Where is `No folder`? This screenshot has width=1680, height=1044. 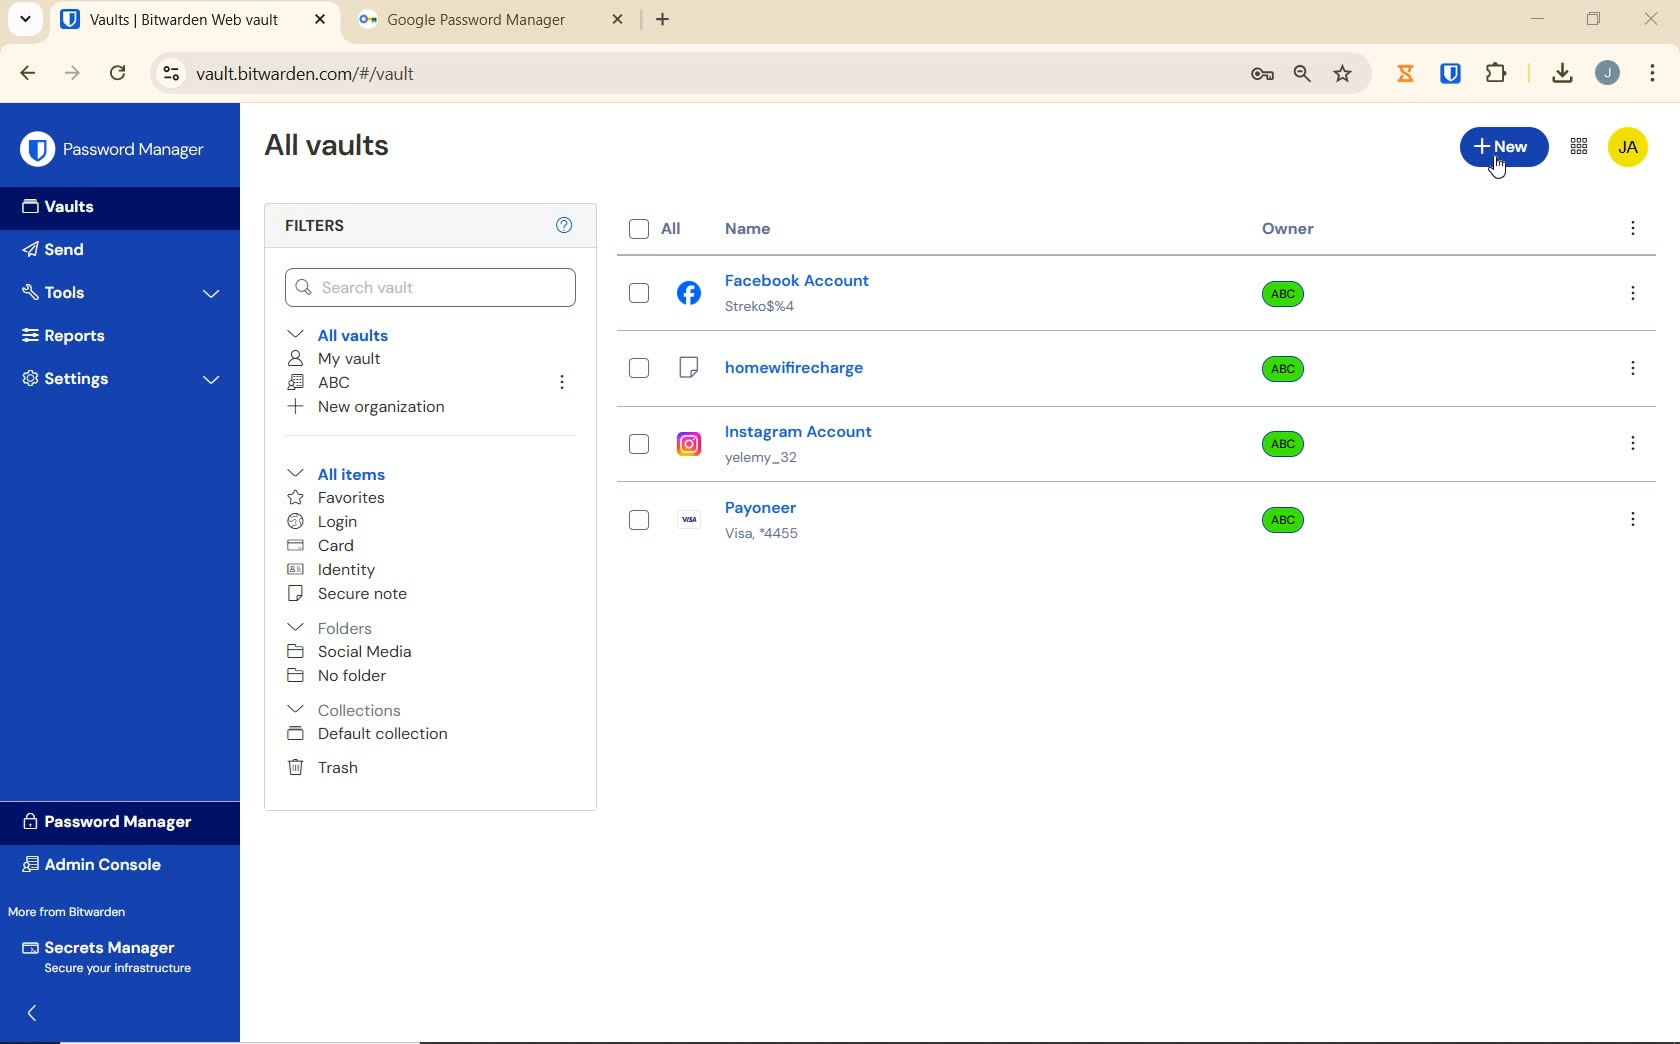 No folder is located at coordinates (340, 677).